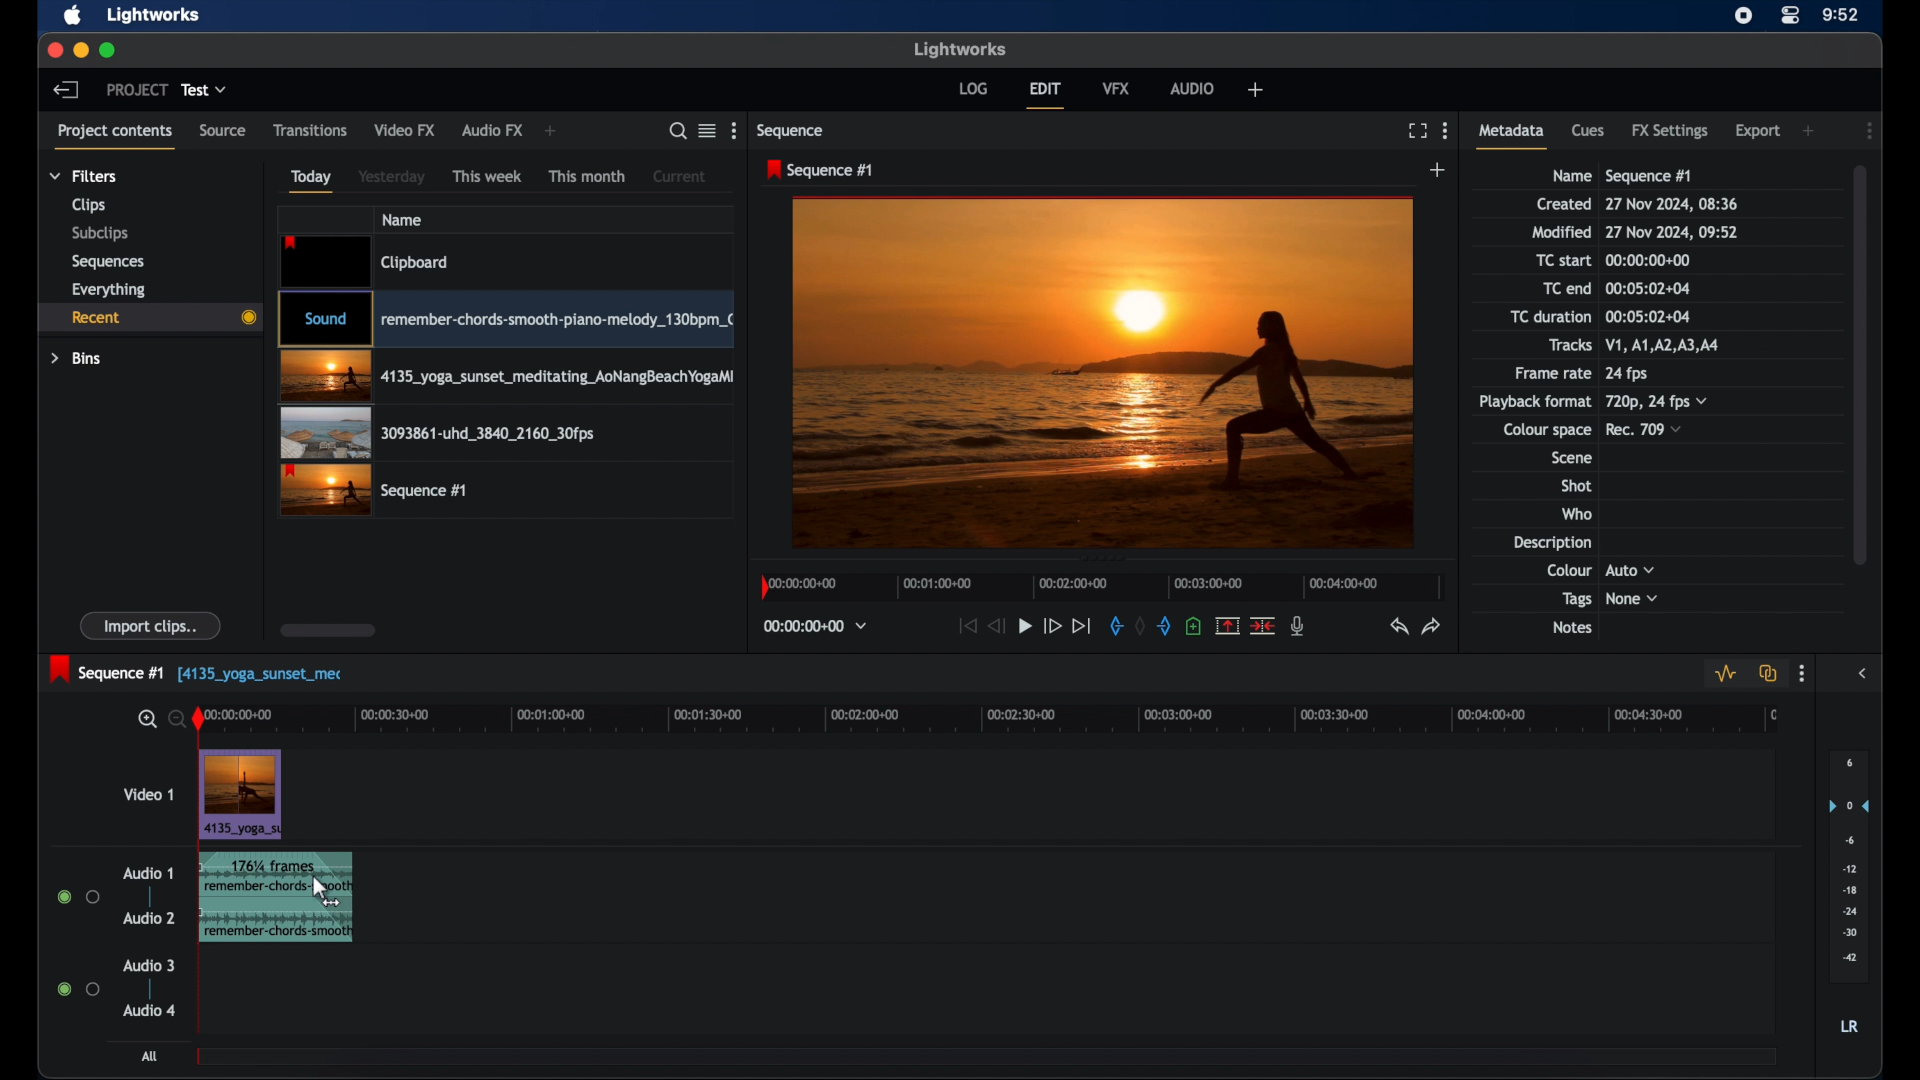 This screenshot has height=1080, width=1920. Describe the element at coordinates (1262, 624) in the screenshot. I see `split` at that location.